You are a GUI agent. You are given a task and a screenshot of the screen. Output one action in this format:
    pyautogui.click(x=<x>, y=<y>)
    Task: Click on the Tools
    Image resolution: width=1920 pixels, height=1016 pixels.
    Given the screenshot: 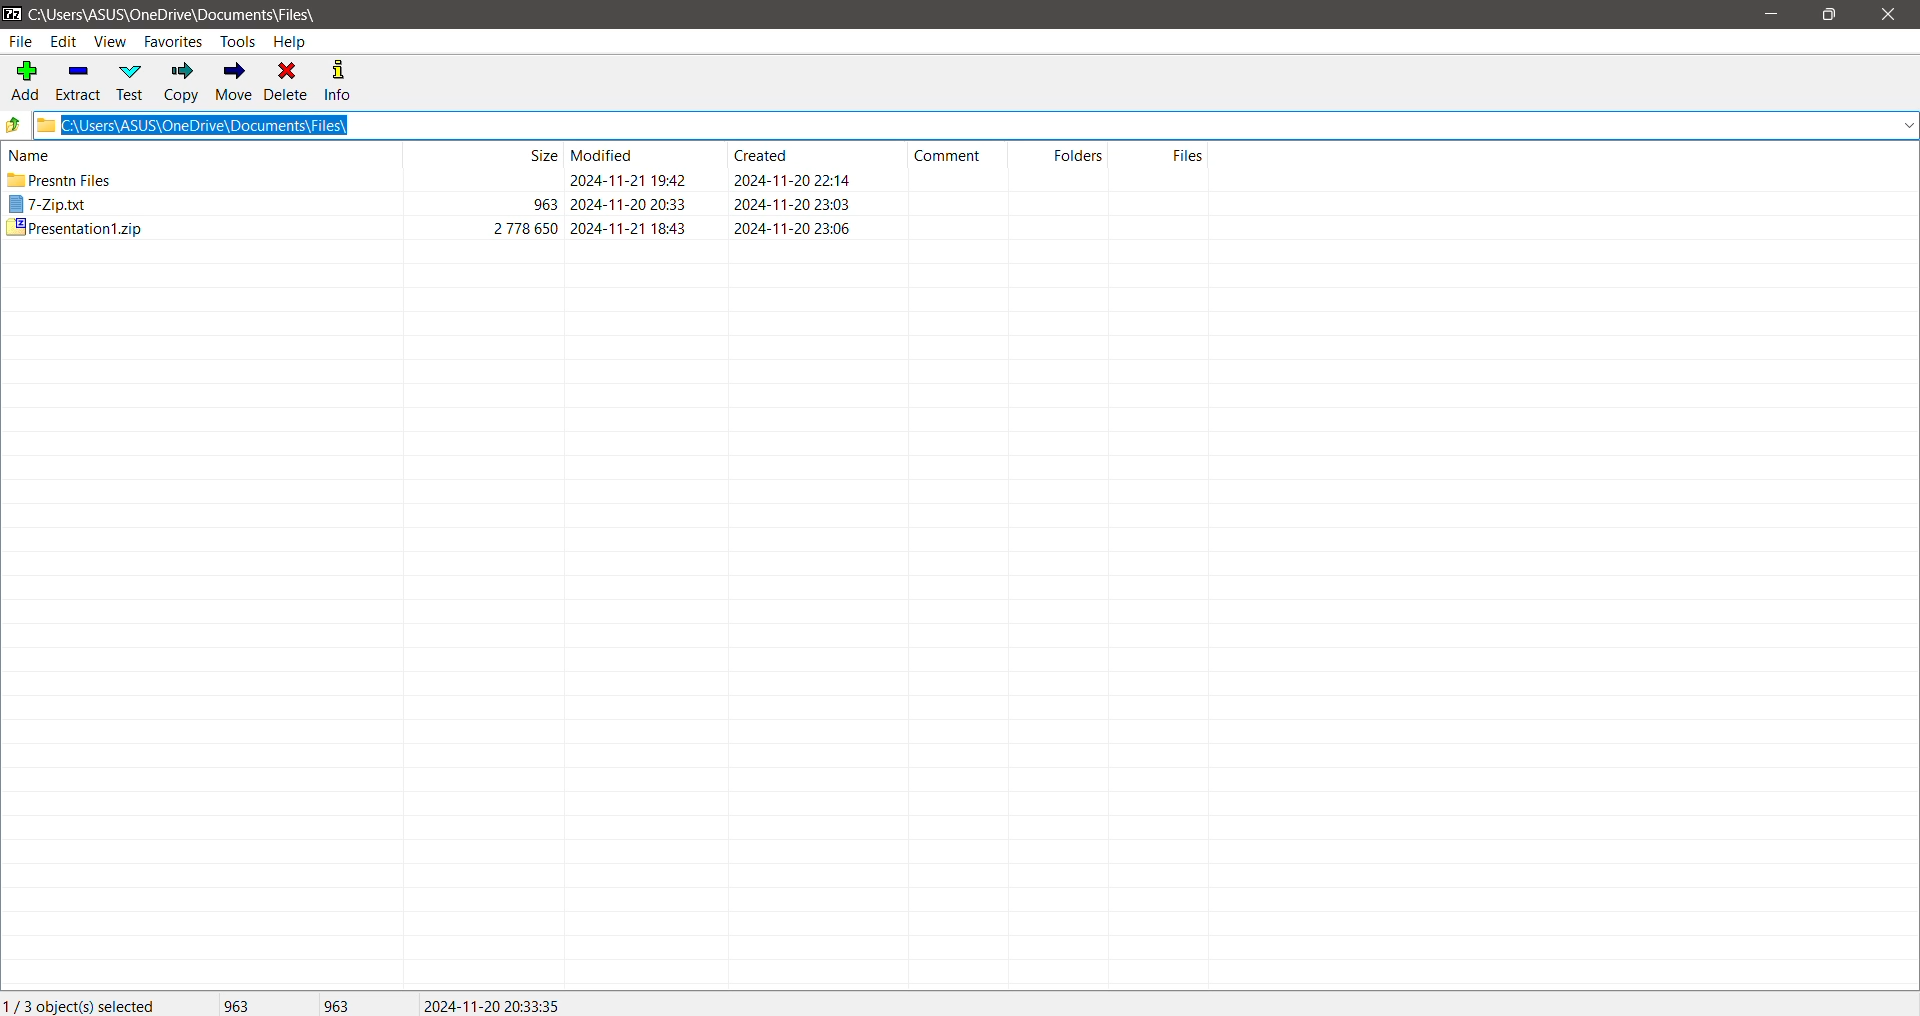 What is the action you would take?
    pyautogui.click(x=237, y=42)
    